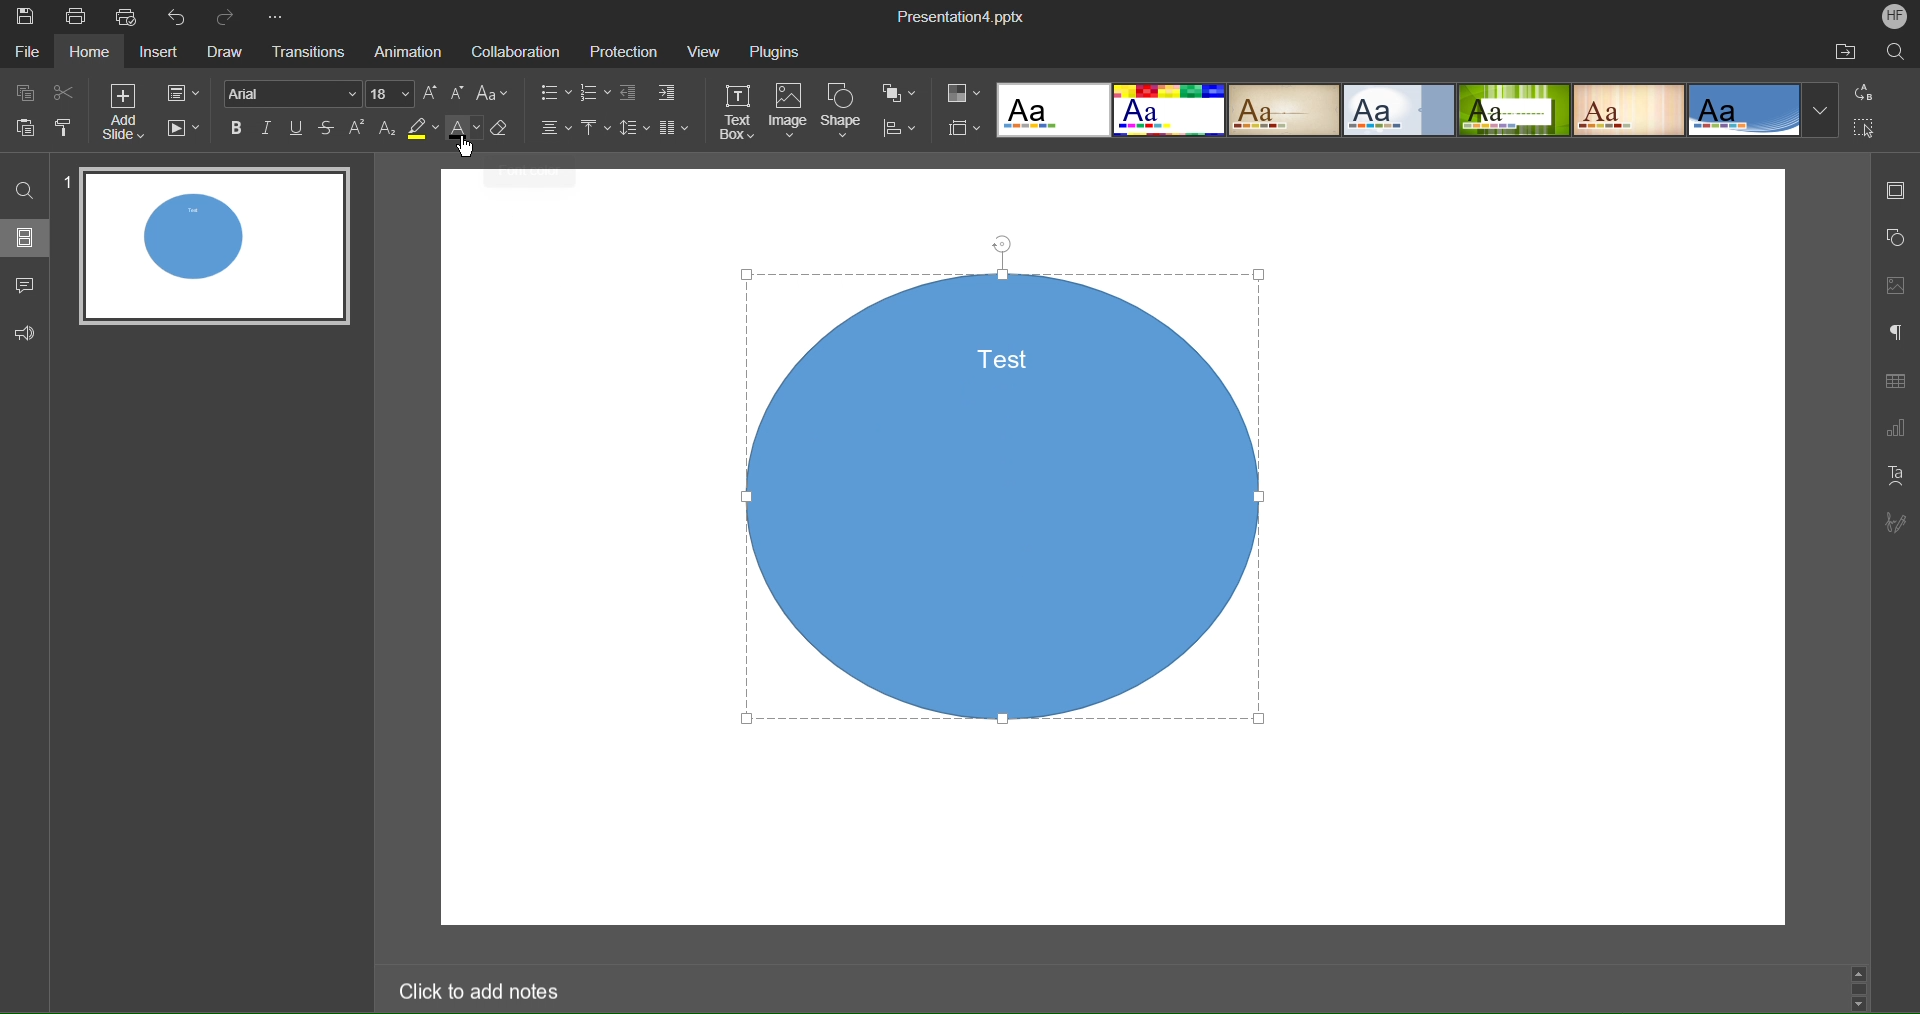  I want to click on Account, so click(1896, 17).